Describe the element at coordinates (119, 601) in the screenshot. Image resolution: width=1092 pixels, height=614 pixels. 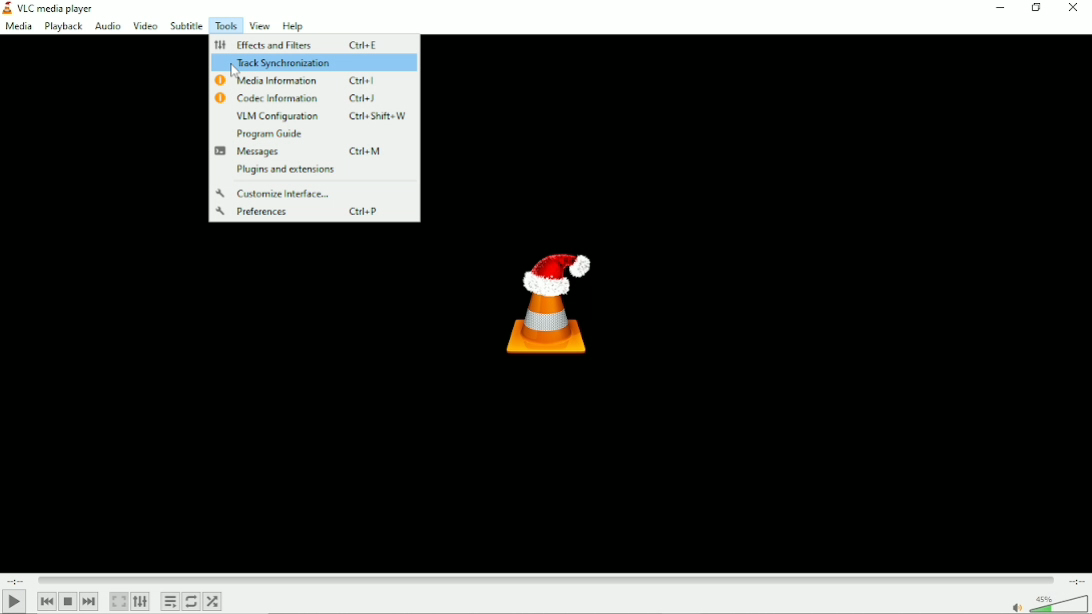
I see `Toggle video in fullscreen` at that location.